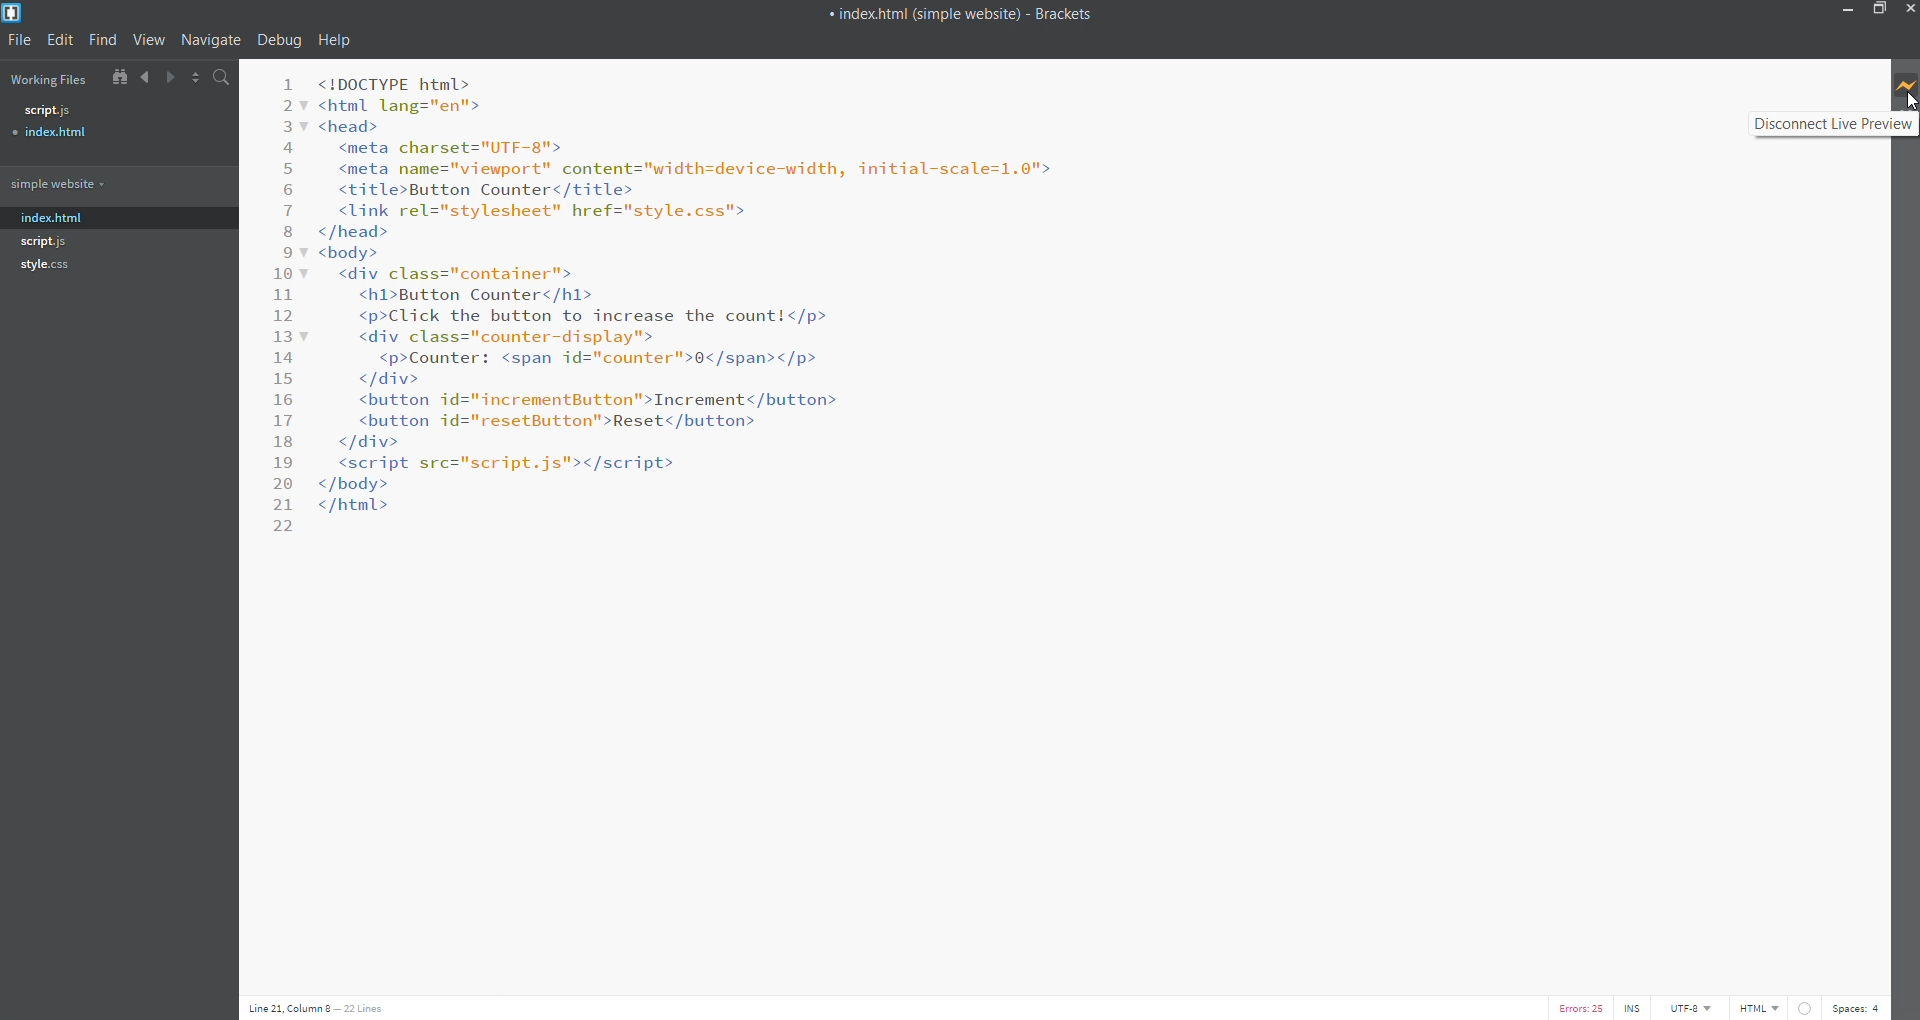 This screenshot has width=1920, height=1020. Describe the element at coordinates (1804, 1008) in the screenshot. I see `linter editor` at that location.